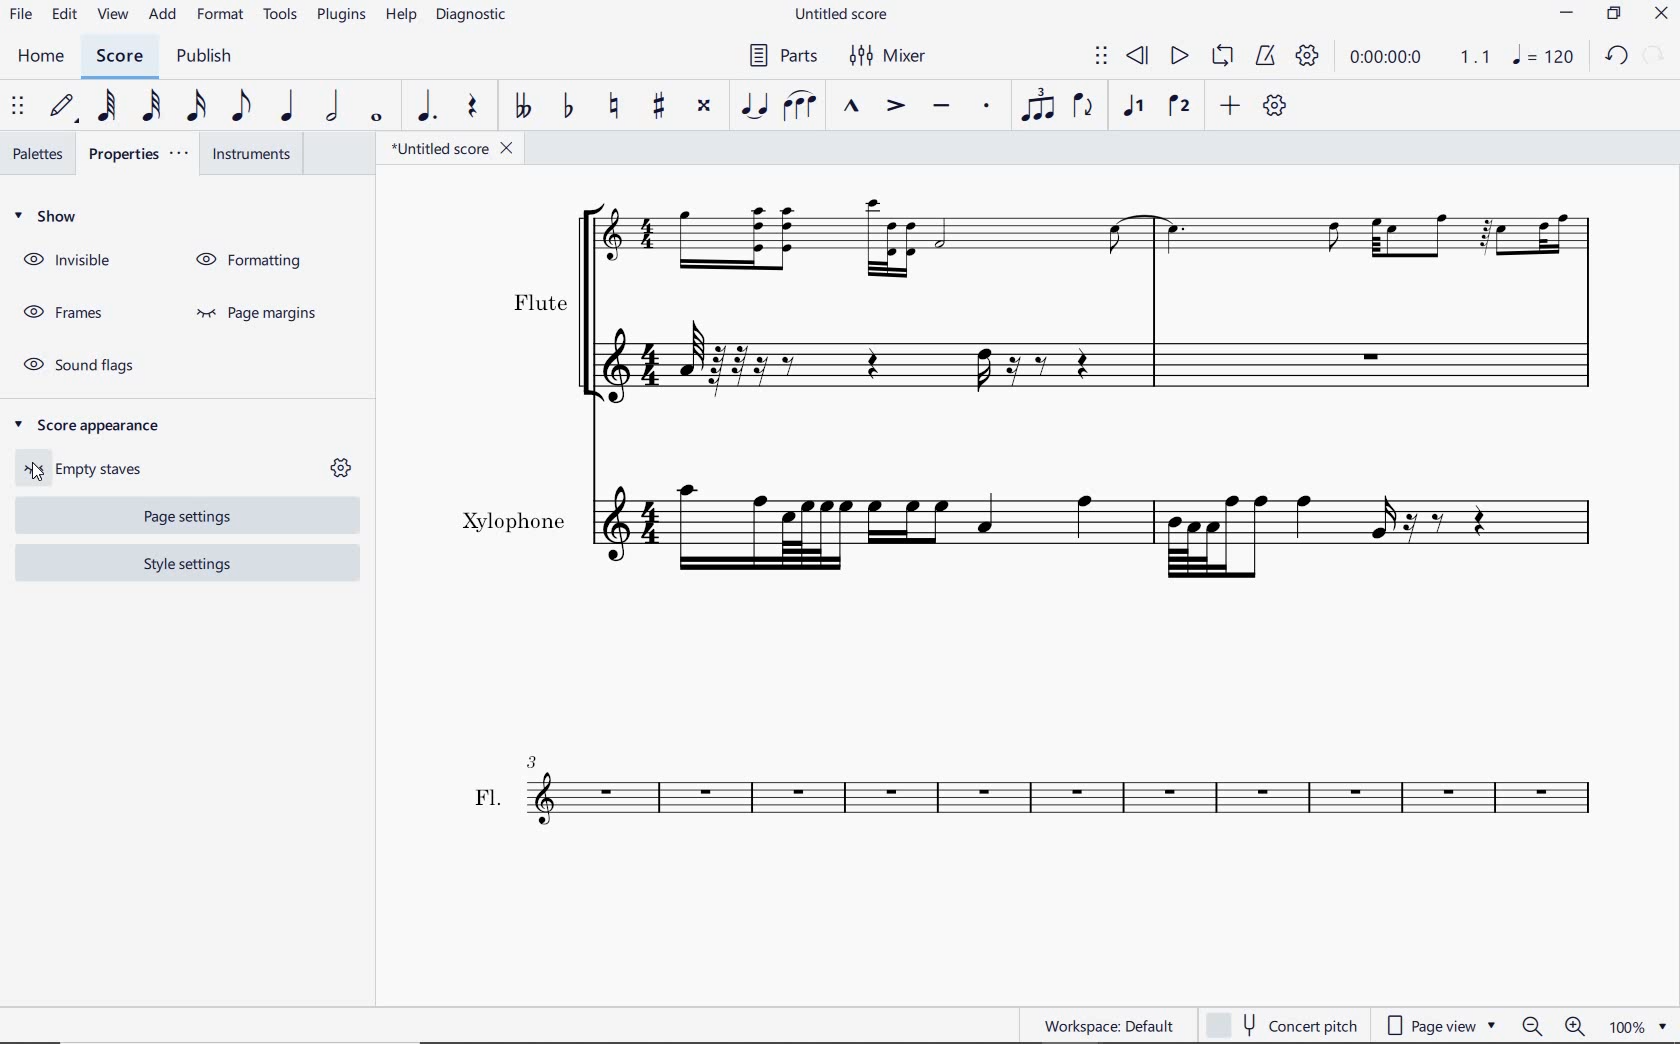  Describe the element at coordinates (1102, 56) in the screenshot. I see `SELECT TO MOVE` at that location.